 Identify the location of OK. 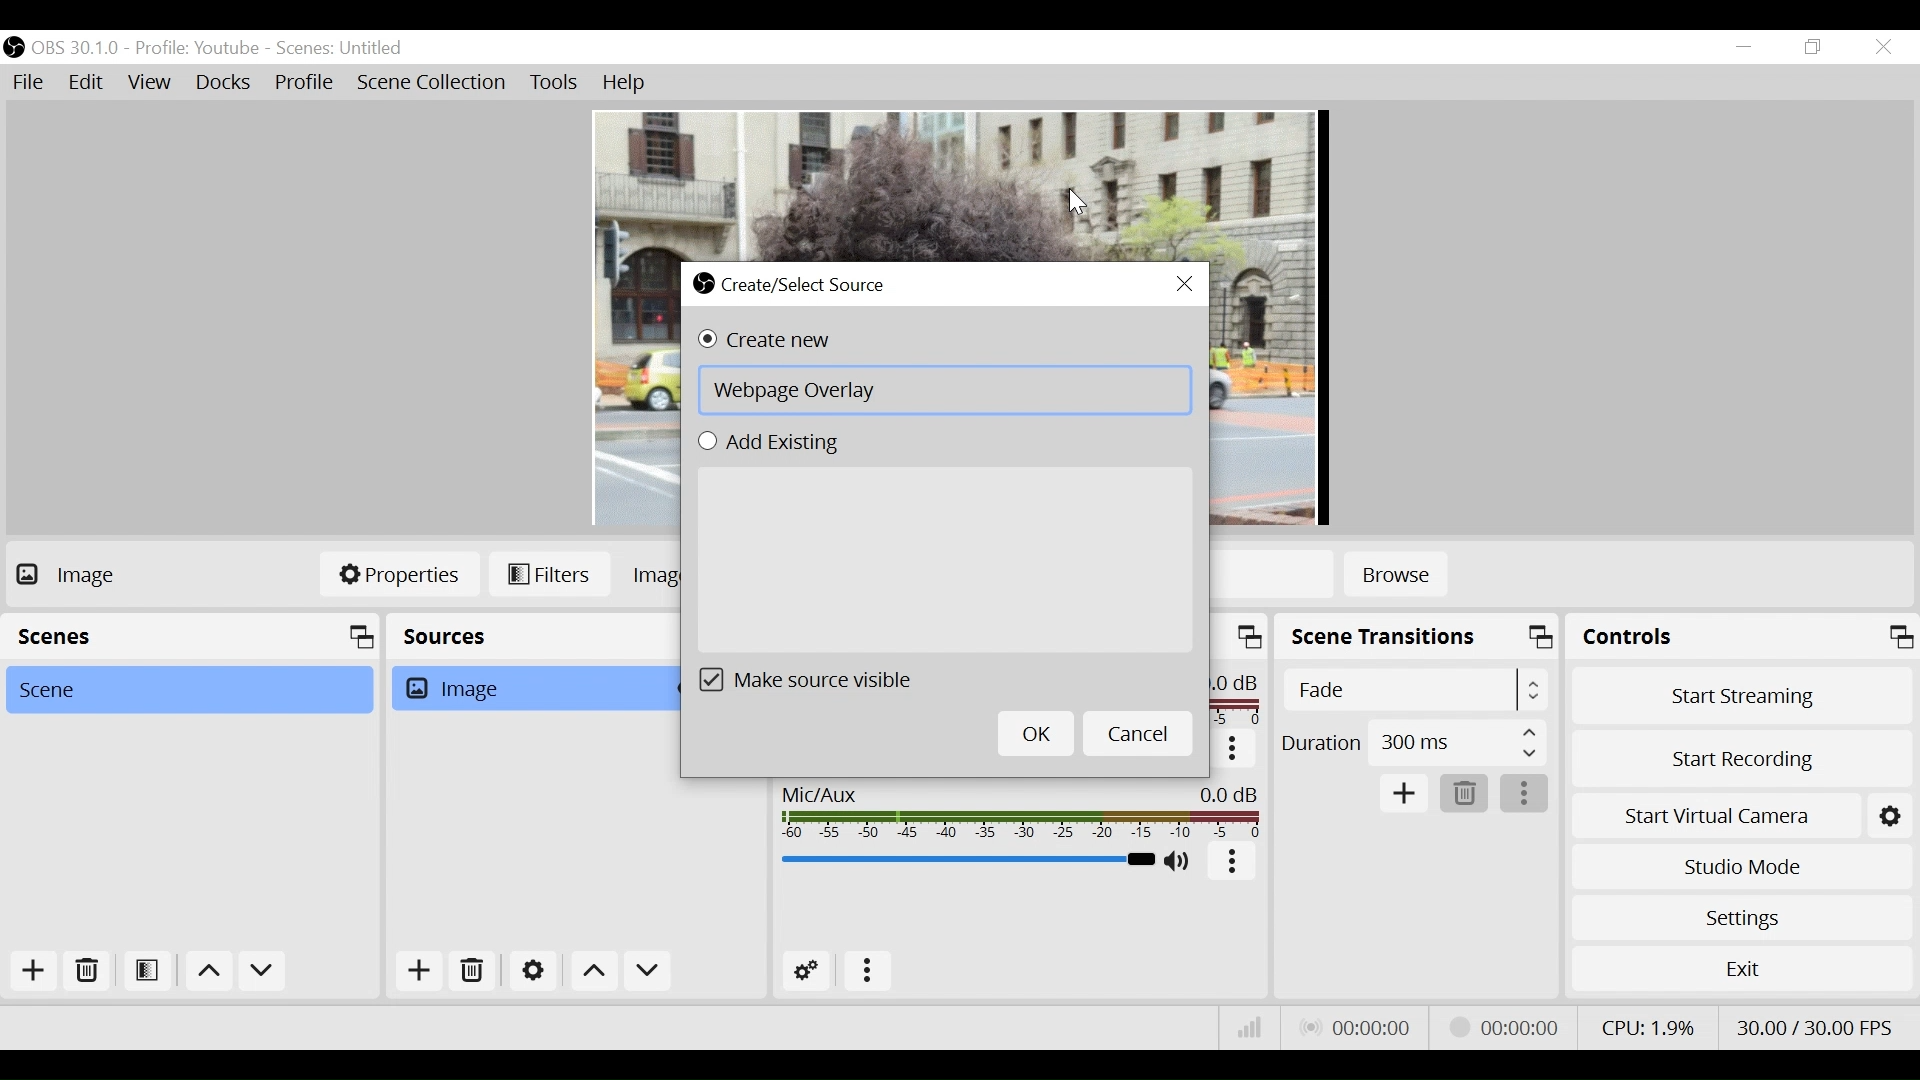
(1036, 733).